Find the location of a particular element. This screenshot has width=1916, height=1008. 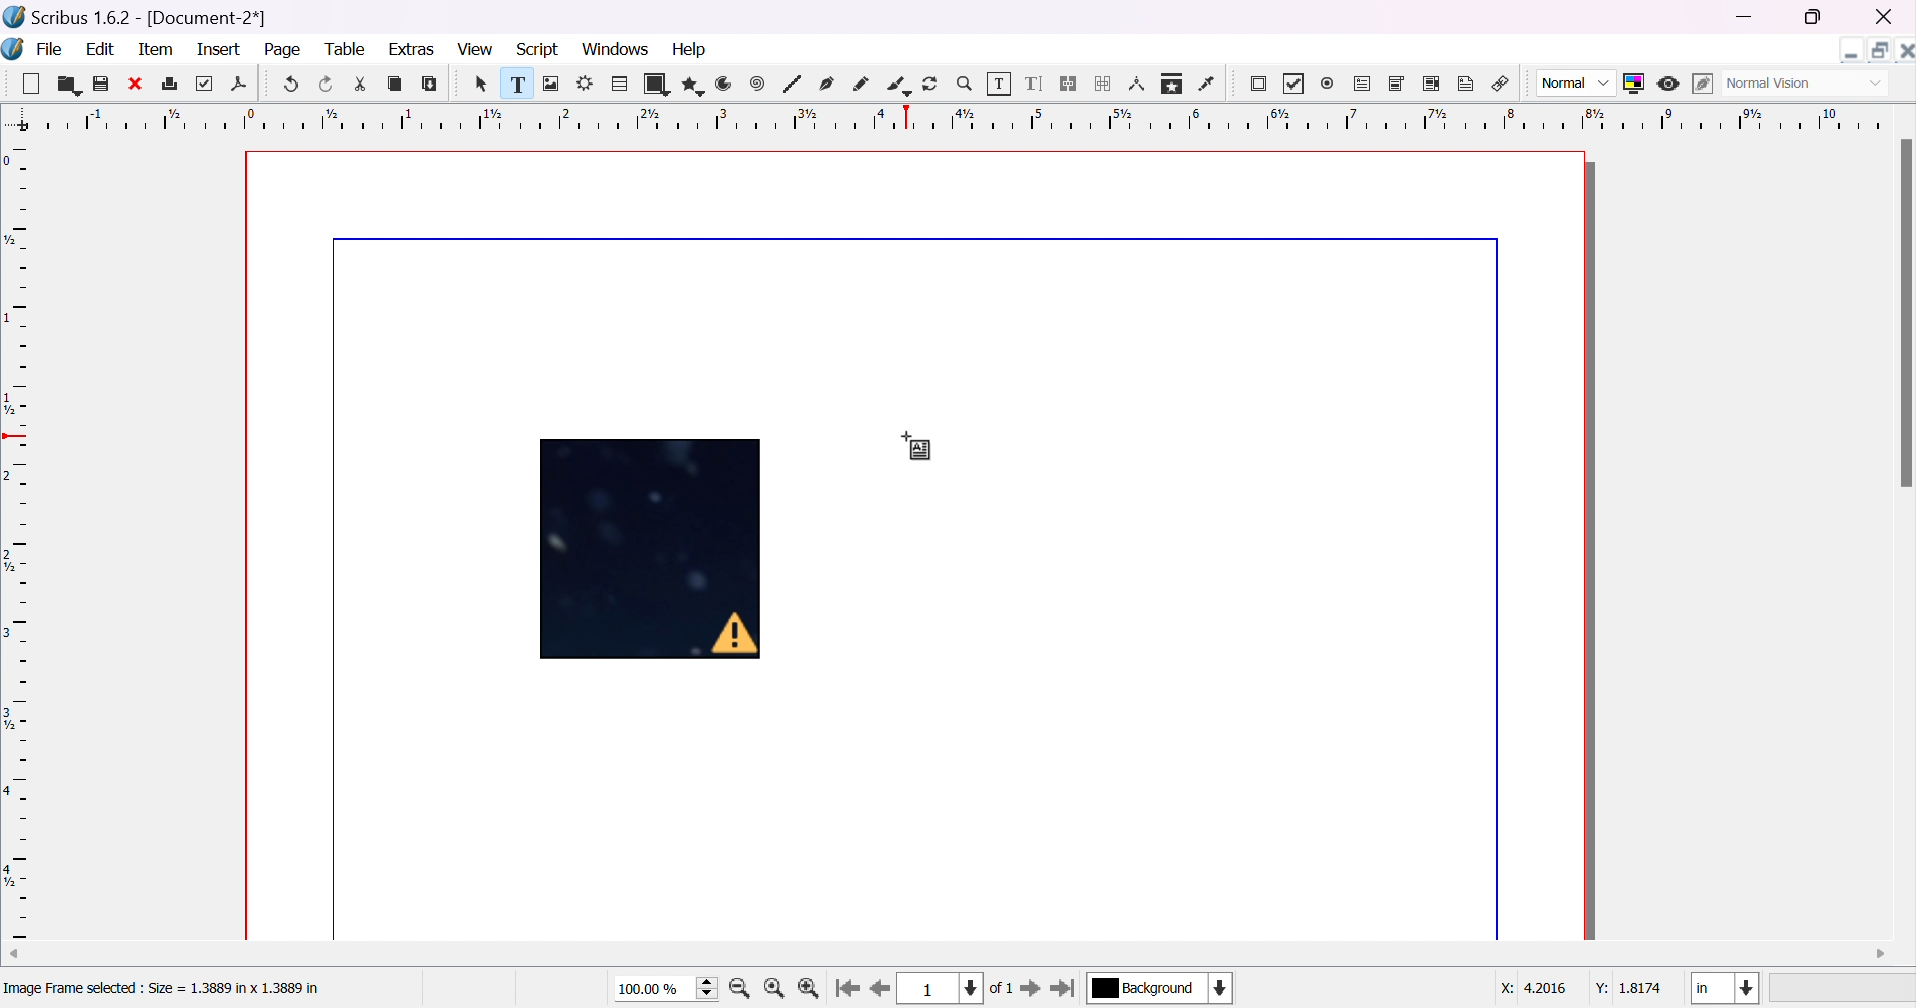

copy item properties is located at coordinates (1171, 83).